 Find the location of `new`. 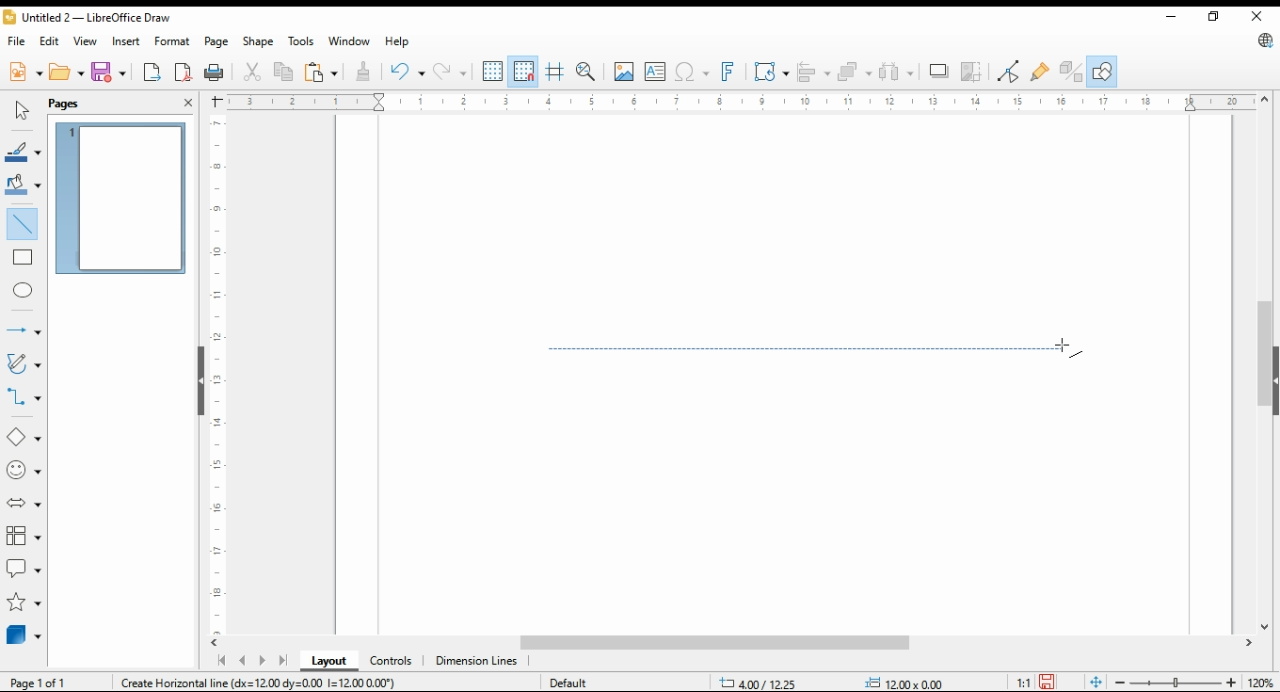

new is located at coordinates (25, 70).